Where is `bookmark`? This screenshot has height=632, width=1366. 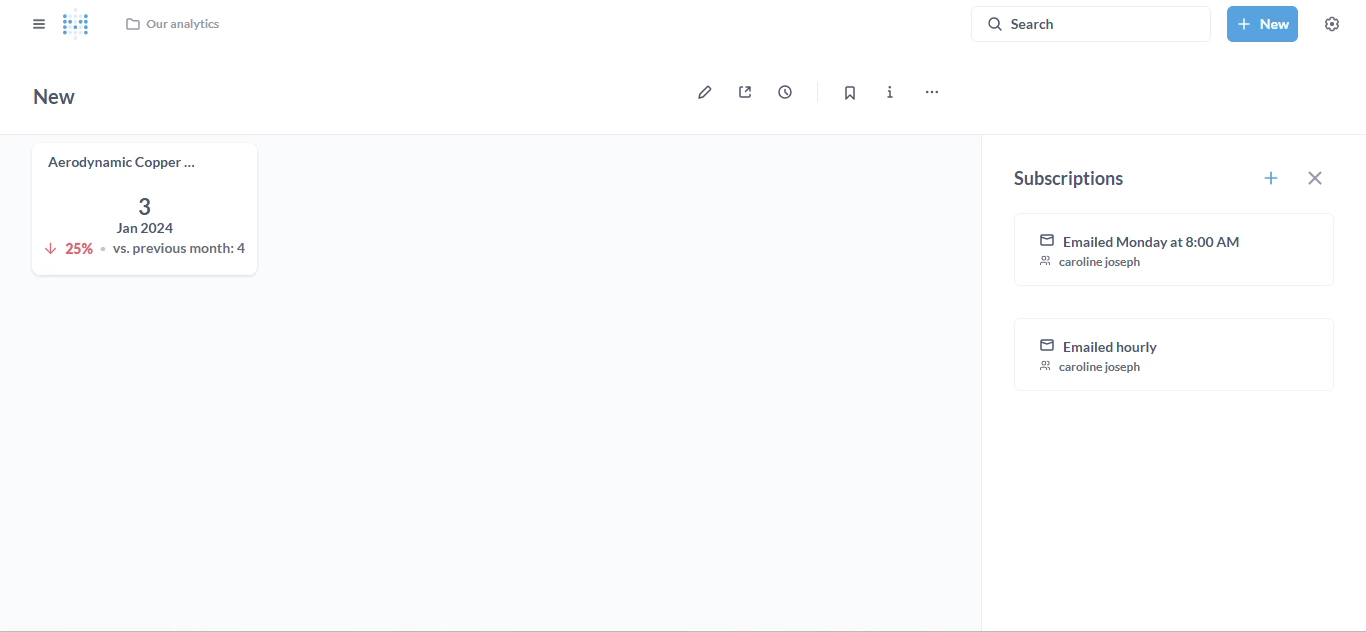
bookmark is located at coordinates (849, 93).